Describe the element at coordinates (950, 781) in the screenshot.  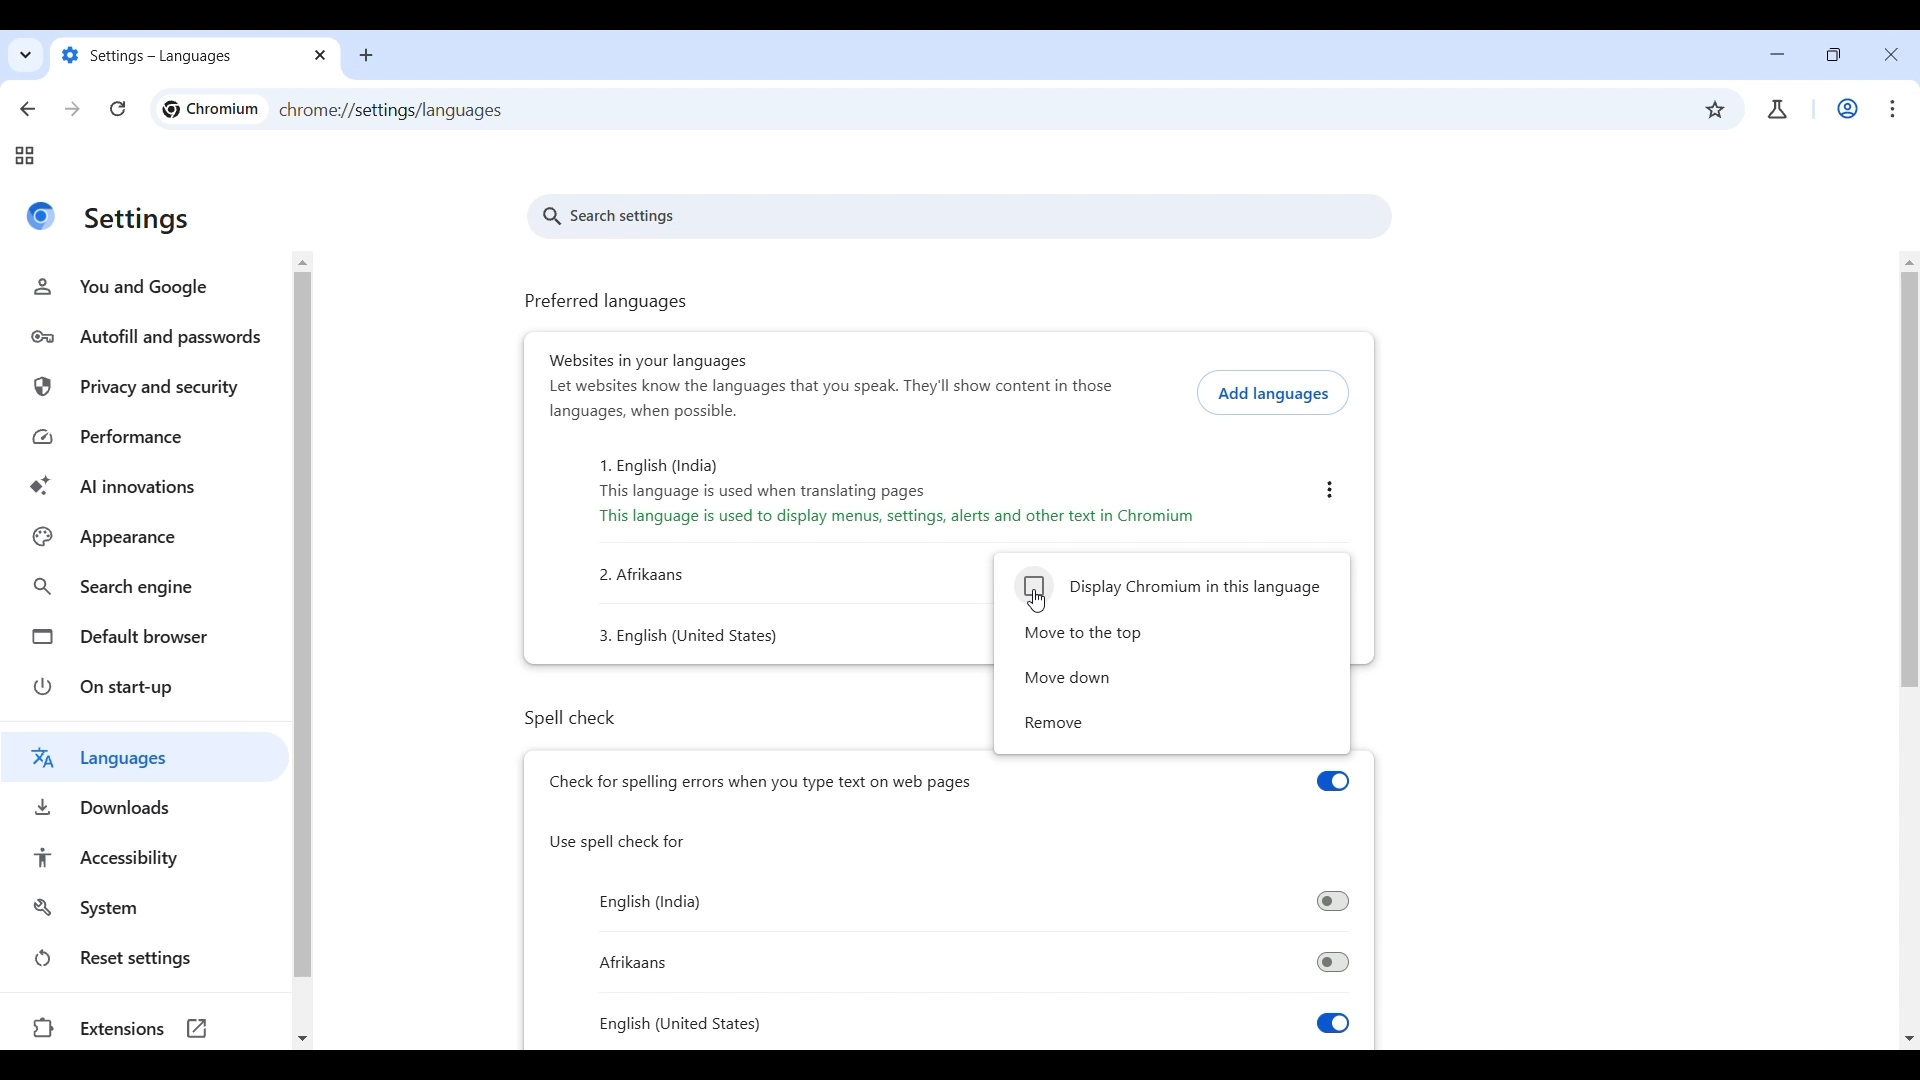
I see `Toggle for spell check by browser` at that location.